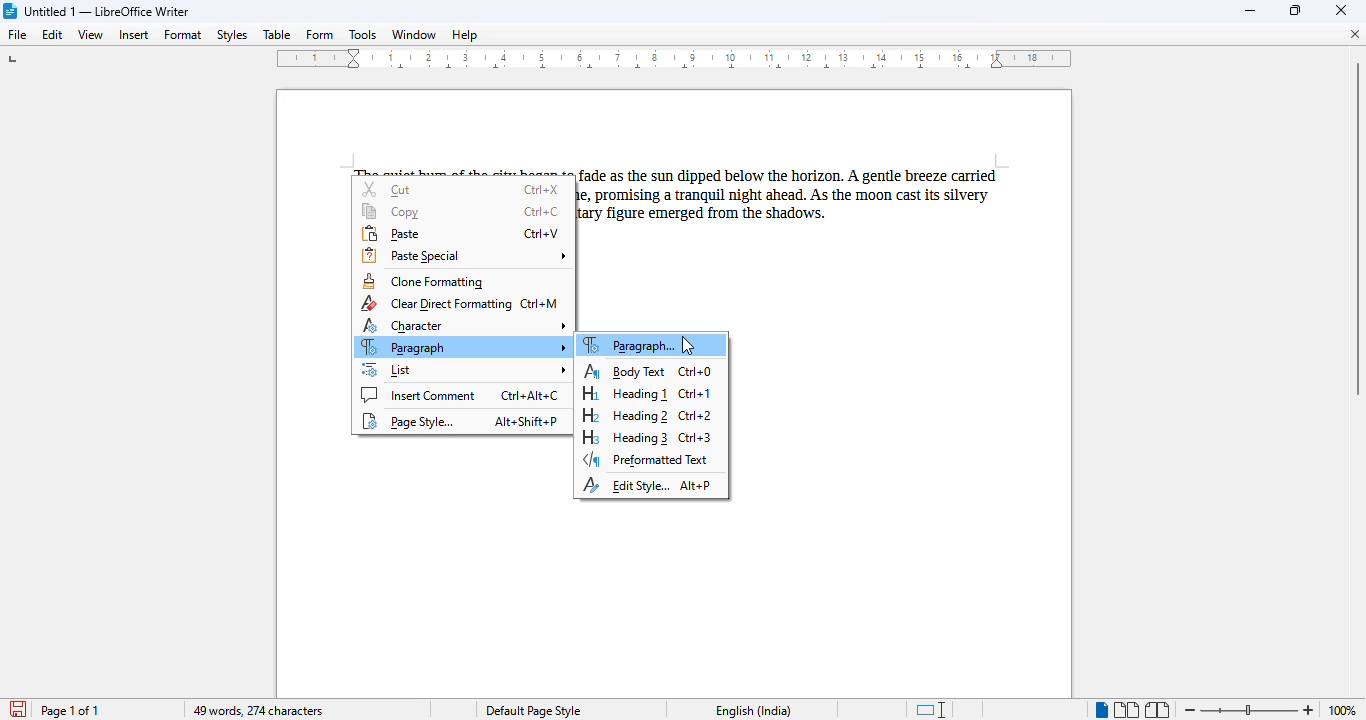 This screenshot has width=1366, height=720. Describe the element at coordinates (1355, 34) in the screenshot. I see `close document` at that location.